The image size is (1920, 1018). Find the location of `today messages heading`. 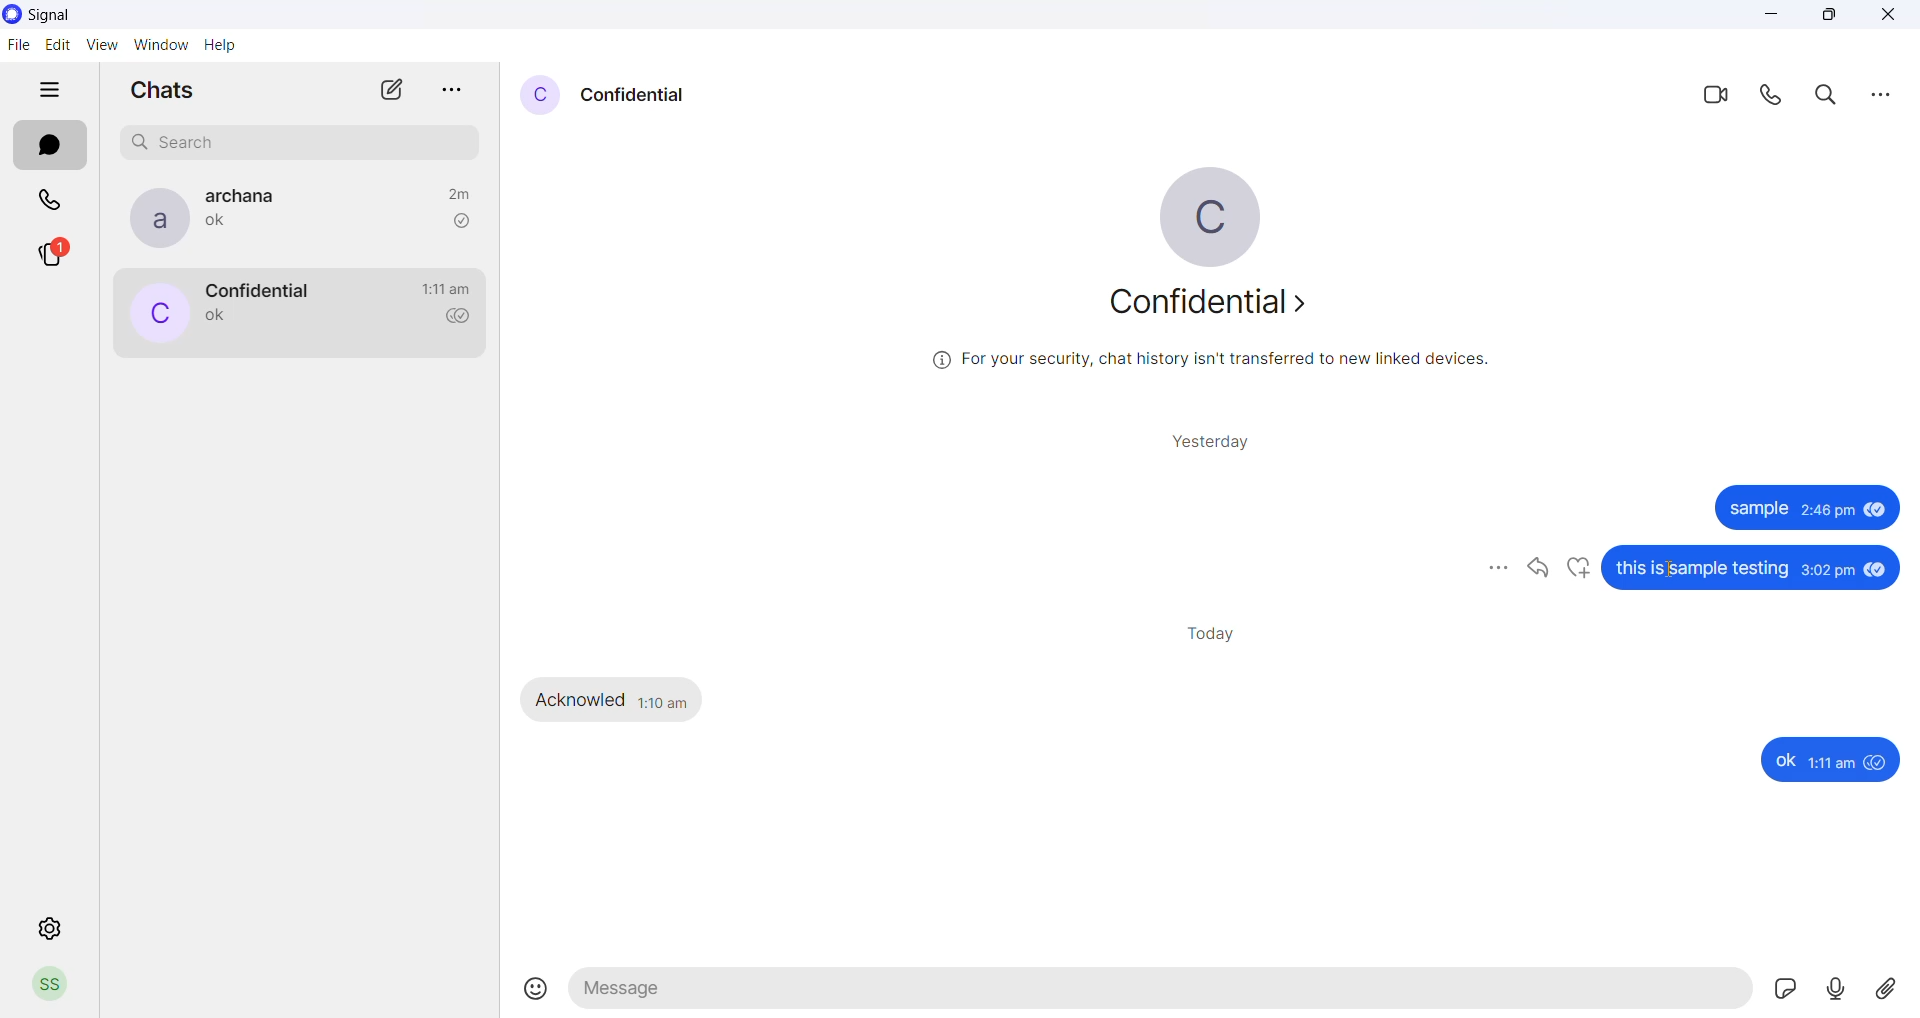

today messages heading is located at coordinates (1208, 631).